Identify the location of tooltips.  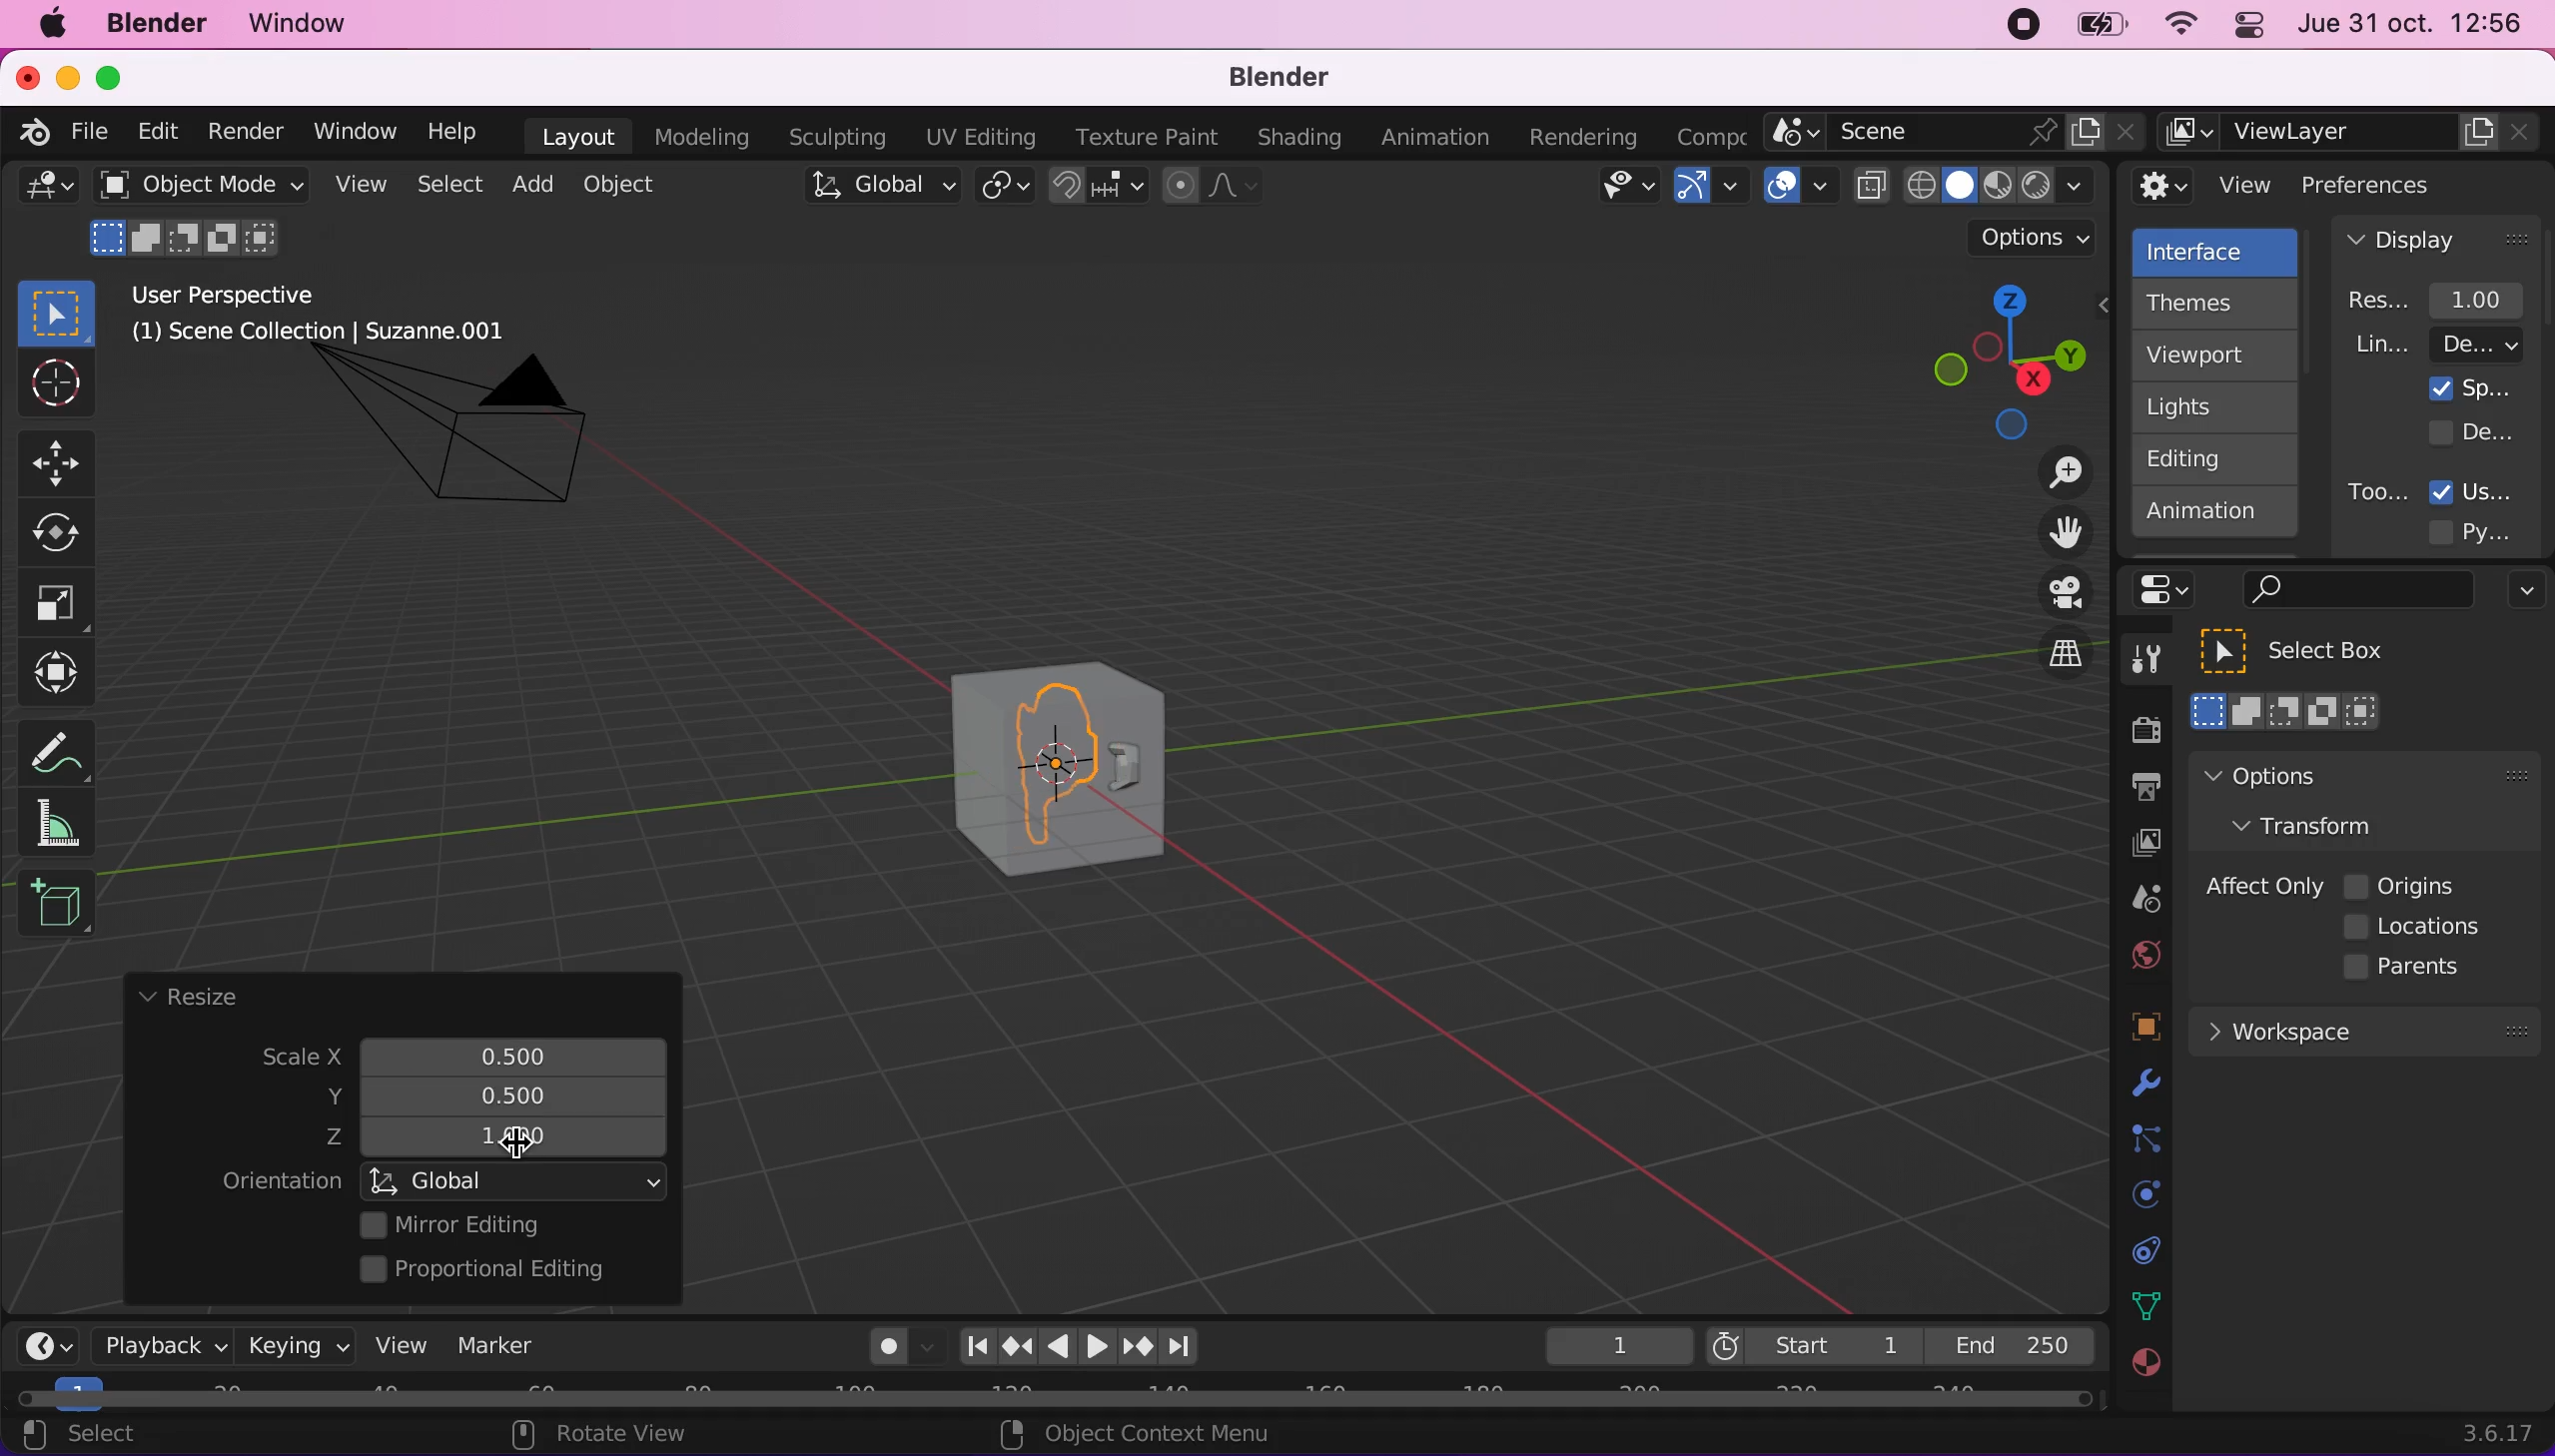
(2376, 491).